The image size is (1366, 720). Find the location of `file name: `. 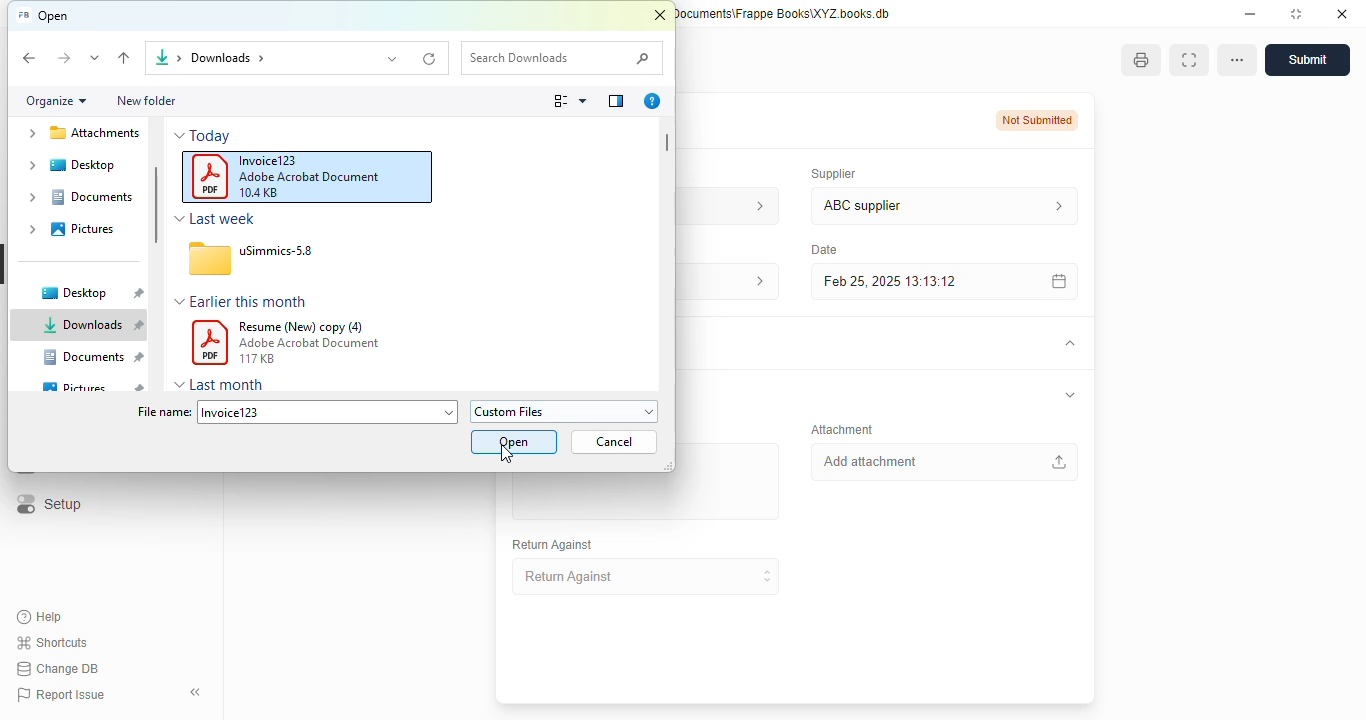

file name:  is located at coordinates (163, 412).